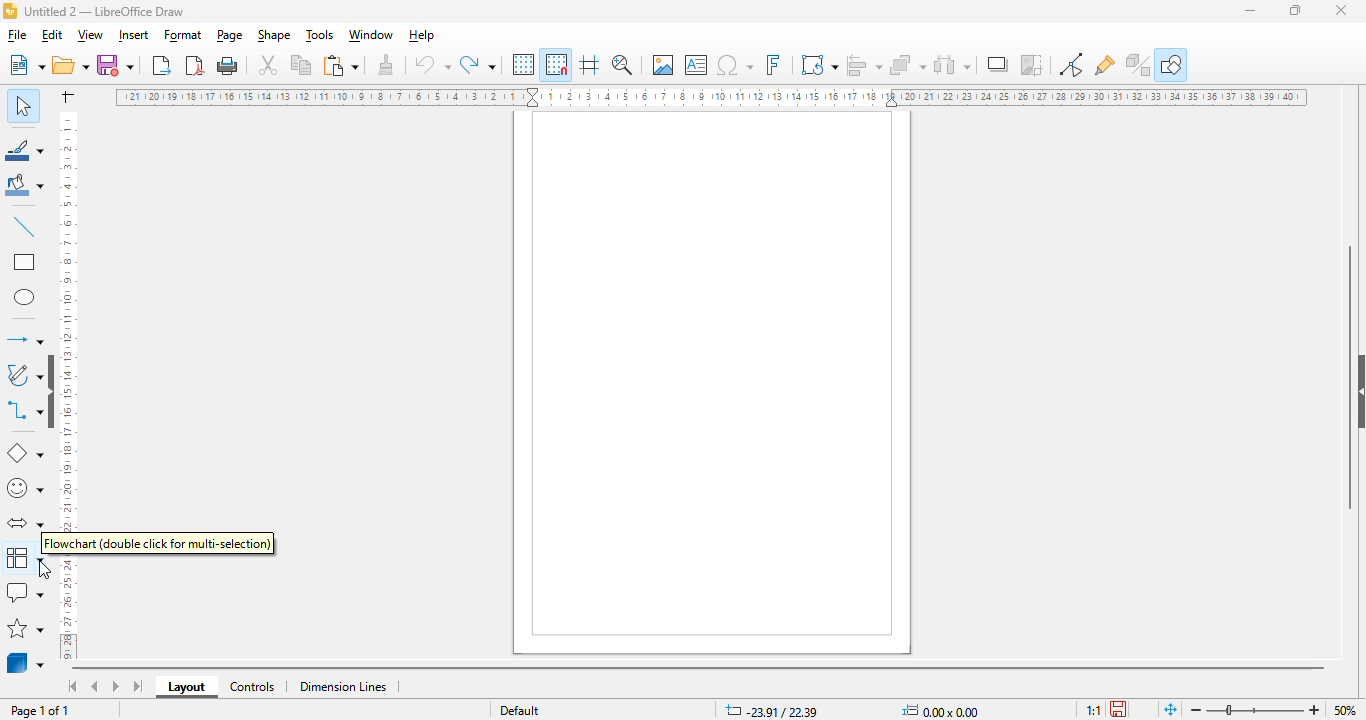  What do you see at coordinates (16, 37) in the screenshot?
I see `file` at bounding box center [16, 37].